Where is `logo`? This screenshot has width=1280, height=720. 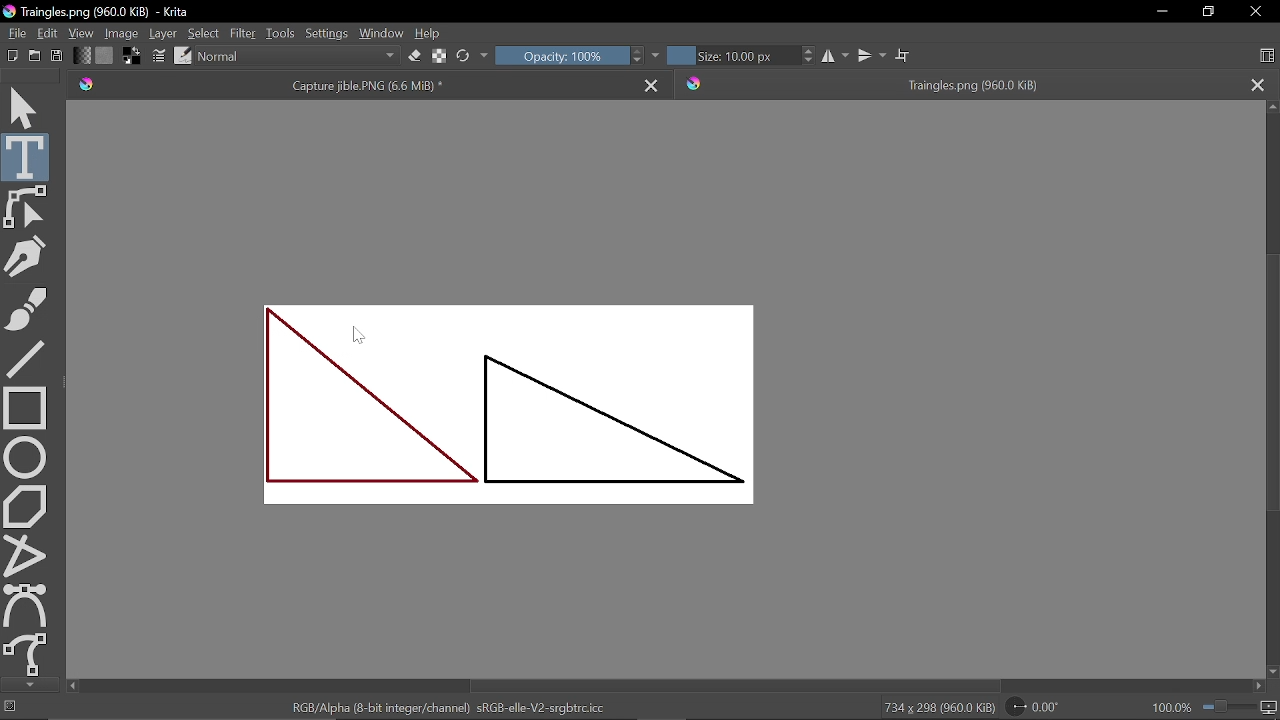 logo is located at coordinates (8, 12).